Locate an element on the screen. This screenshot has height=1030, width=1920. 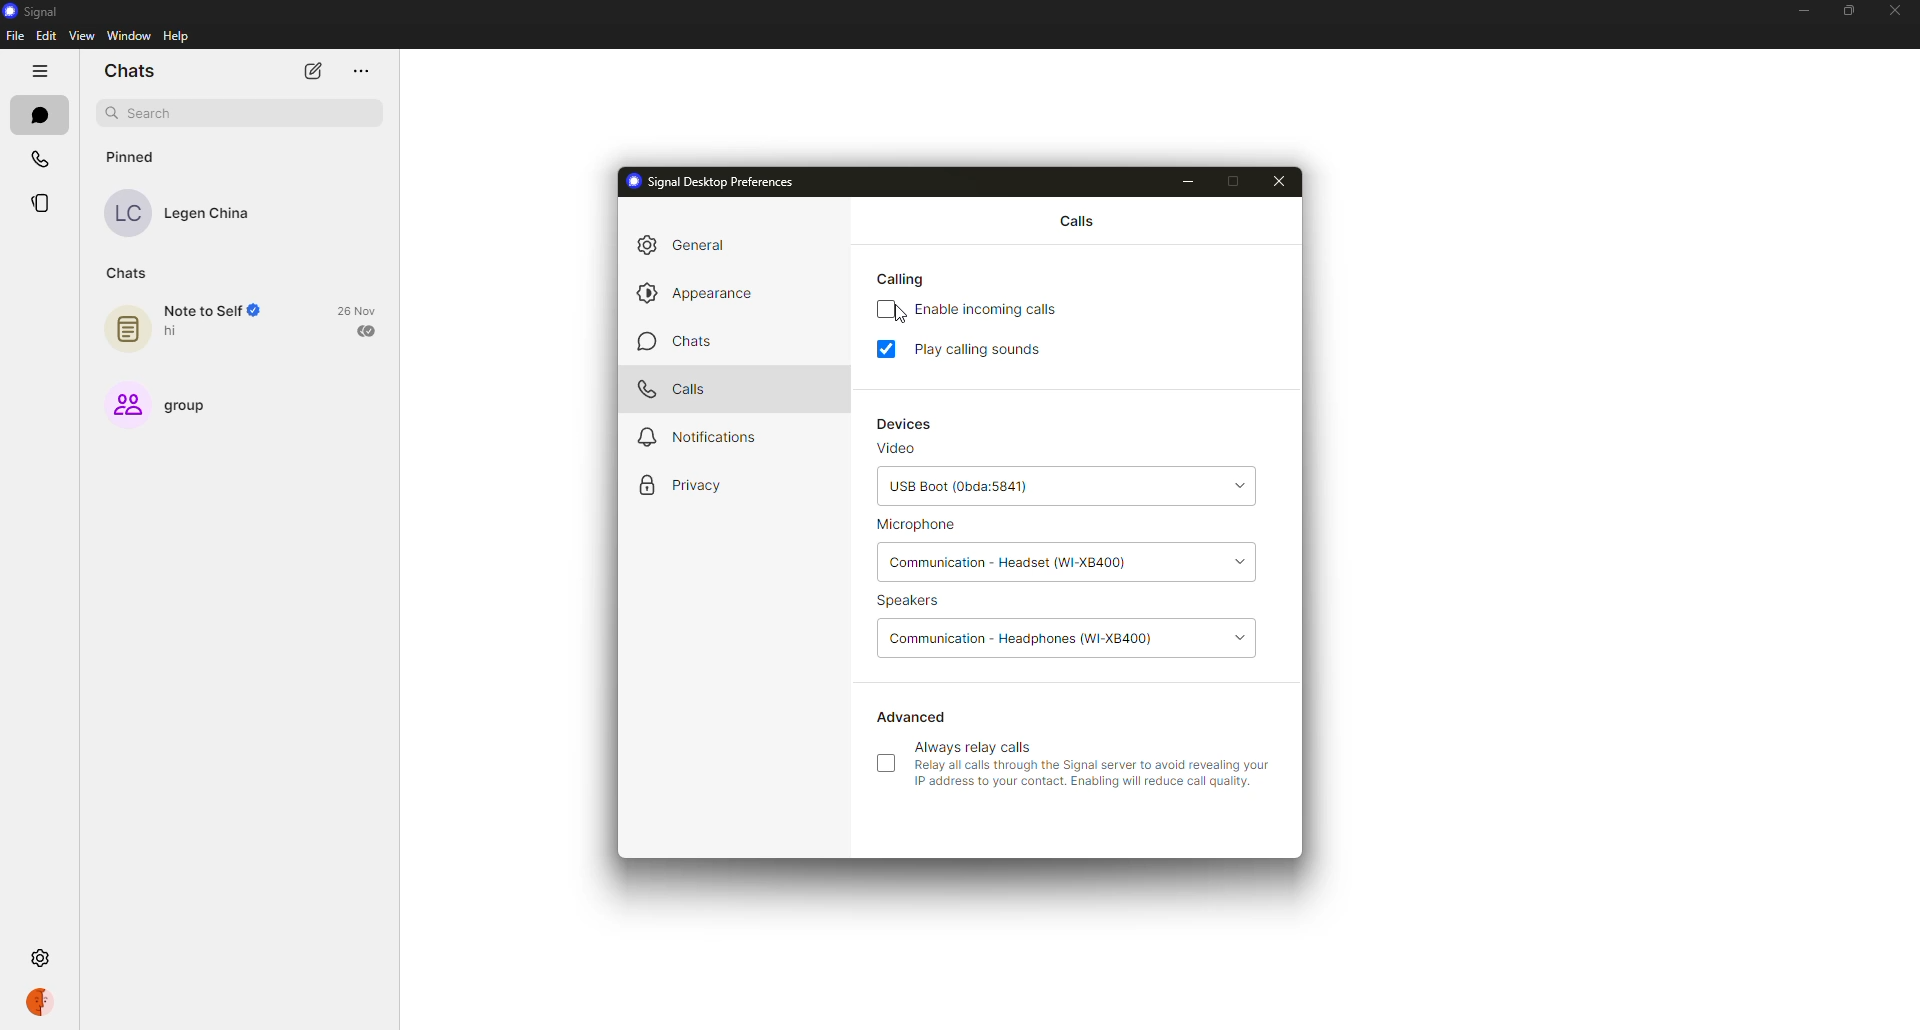
edit is located at coordinates (46, 36).